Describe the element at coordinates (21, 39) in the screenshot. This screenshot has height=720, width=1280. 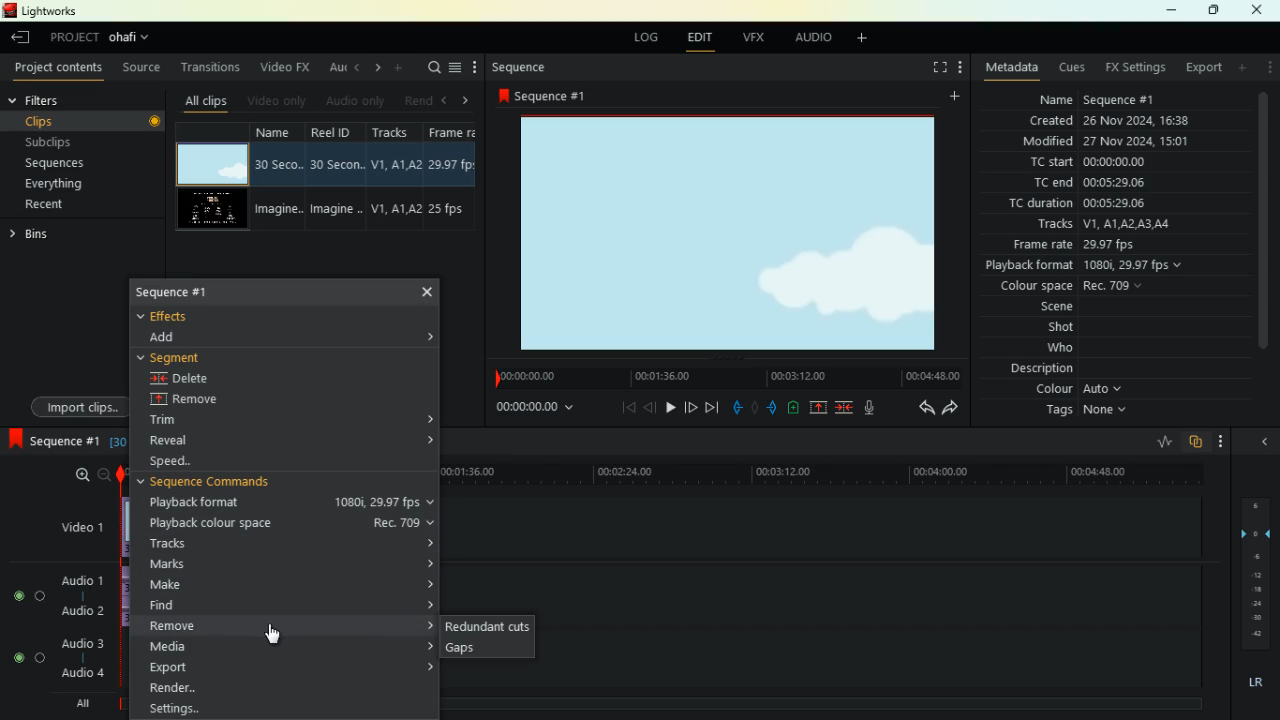
I see `leave` at that location.